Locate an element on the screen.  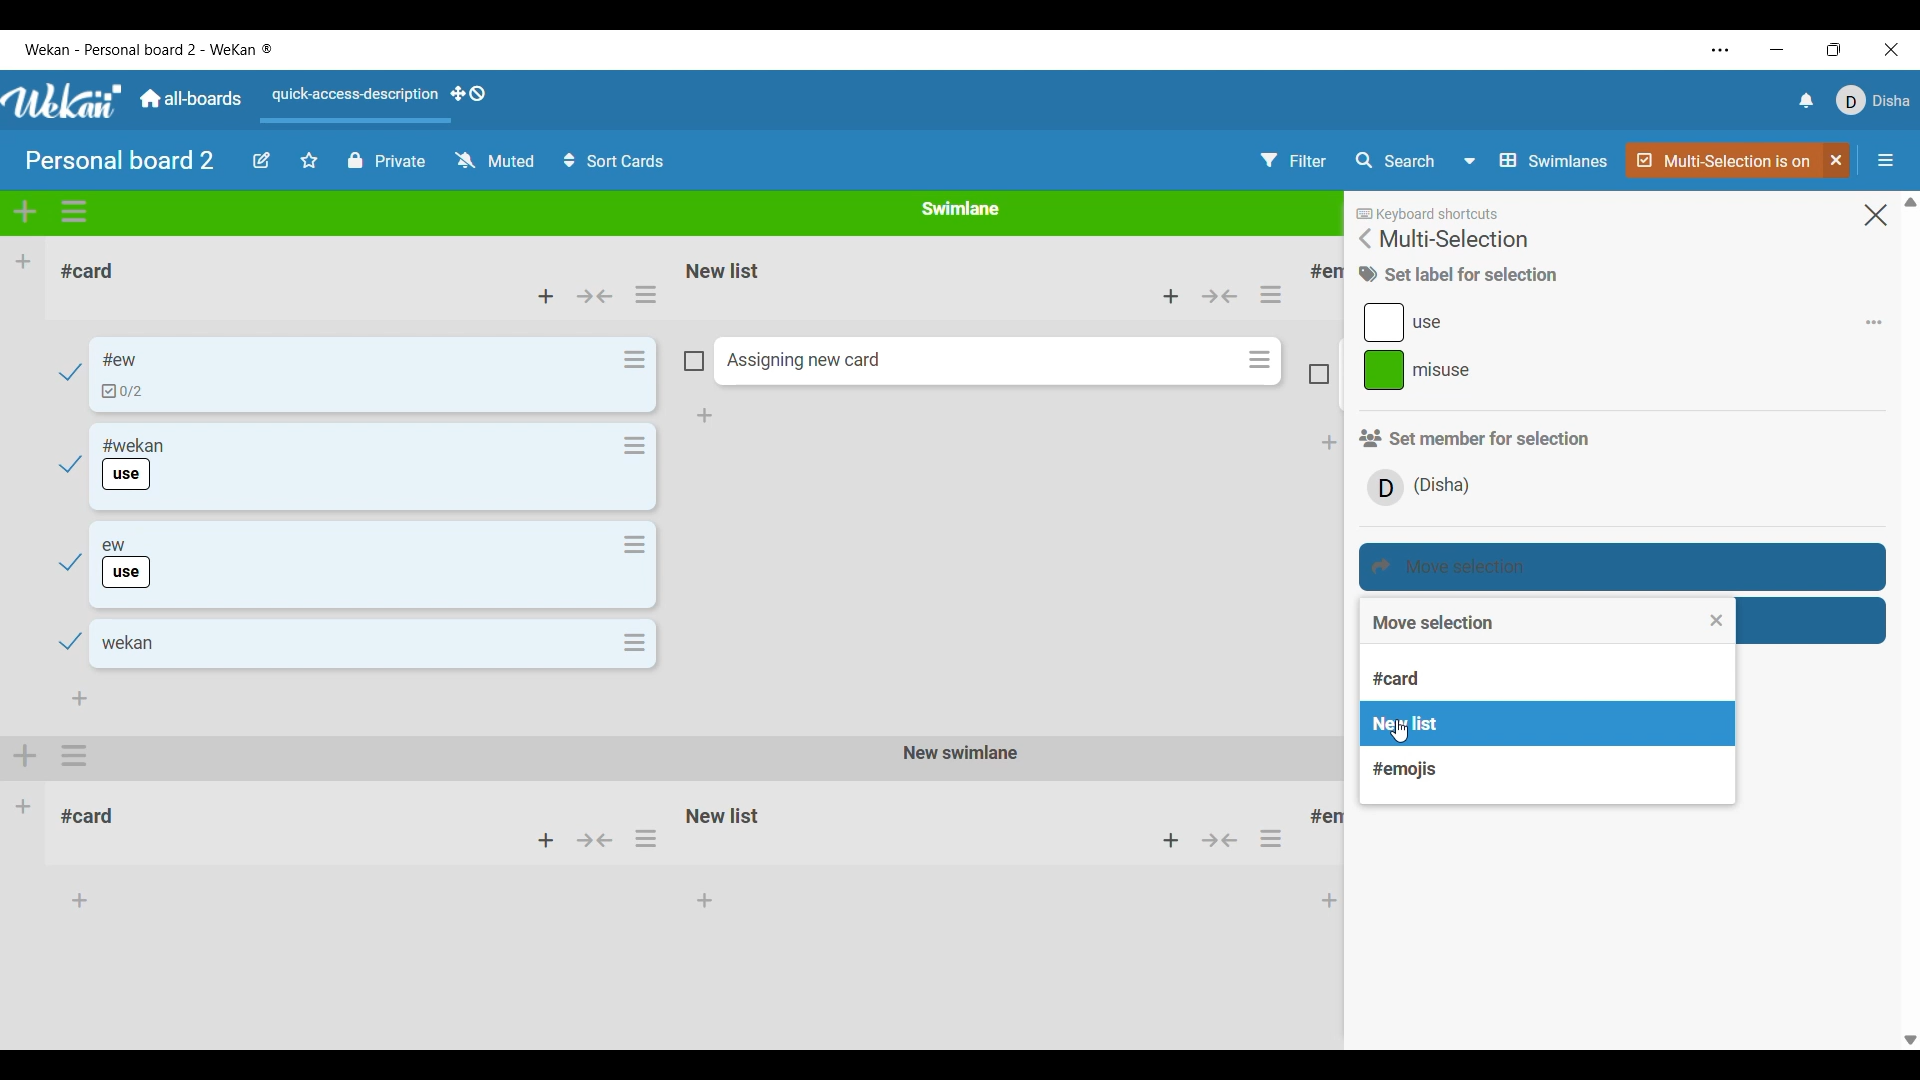
cursor is located at coordinates (1402, 732).